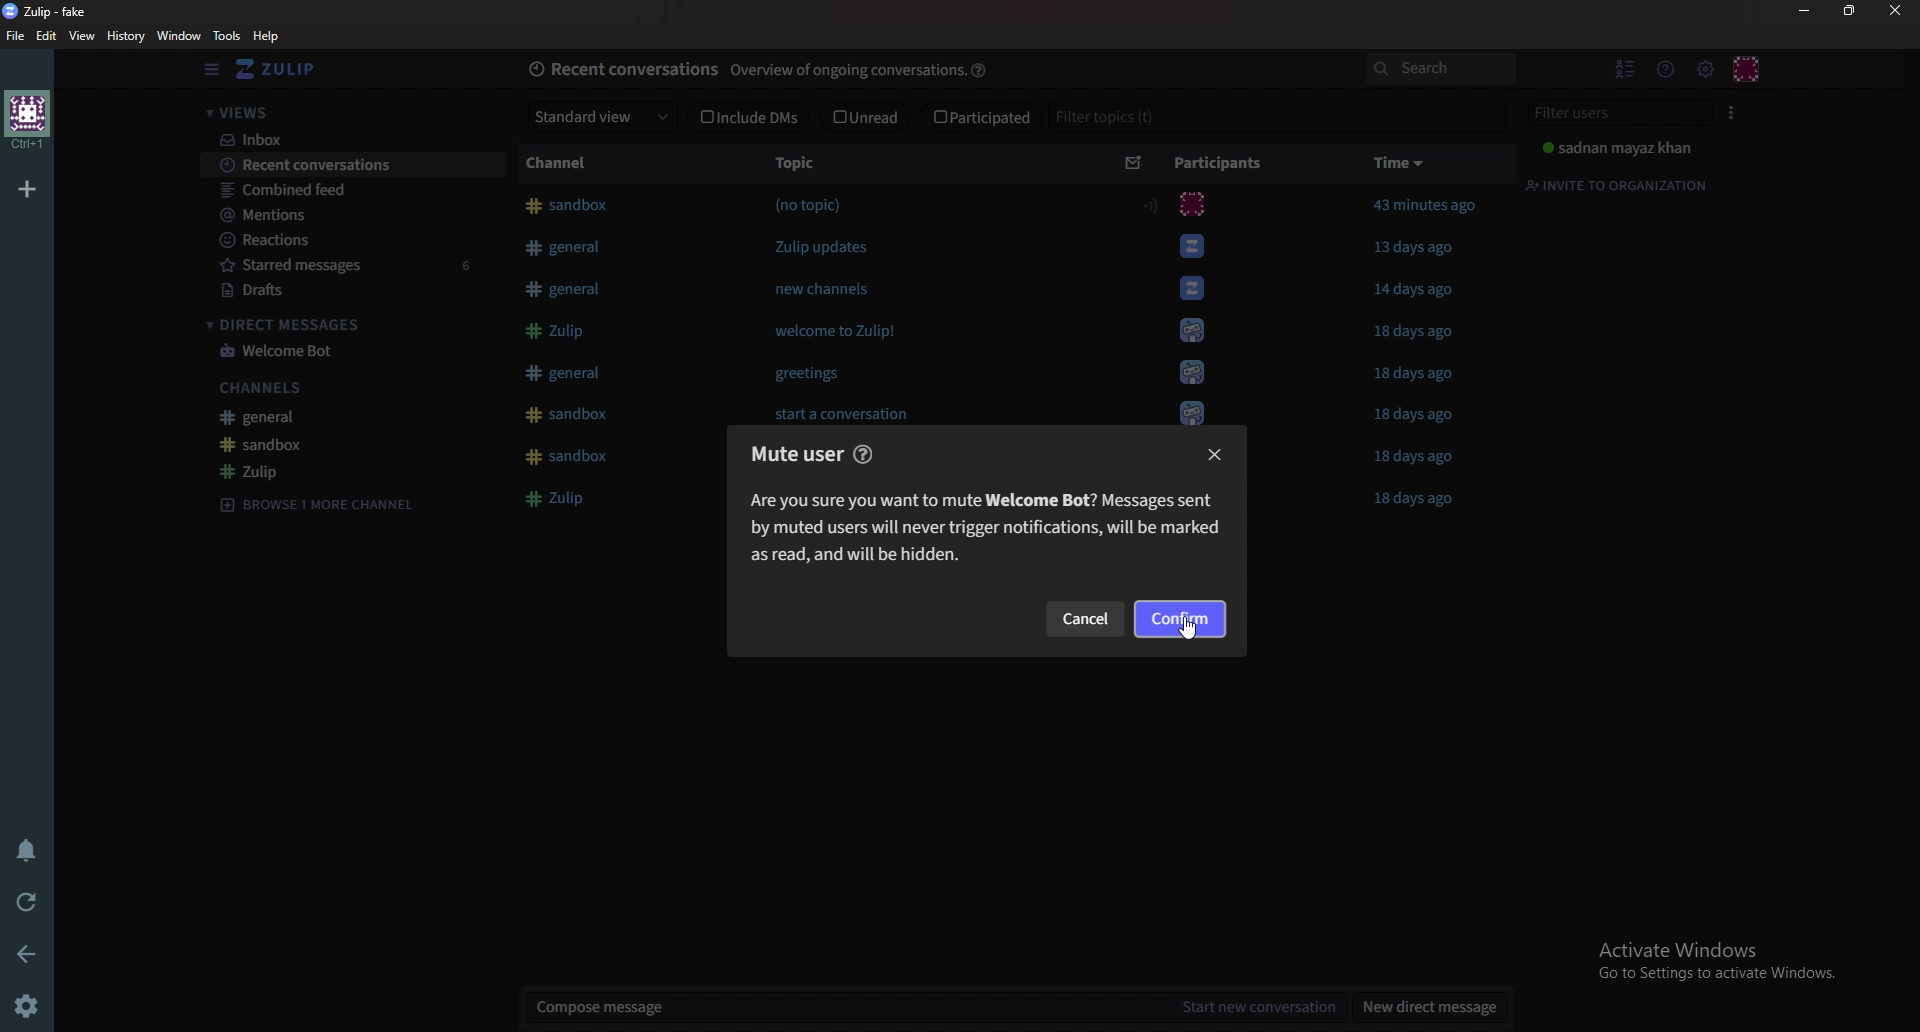 This screenshot has width=1920, height=1032. Describe the element at coordinates (983, 529) in the screenshot. I see `Are you sure you want to mute Welcome Bot? Messages sent
by muted users will never trigger notifications, will be marked
as read, and will be hidden.` at that location.